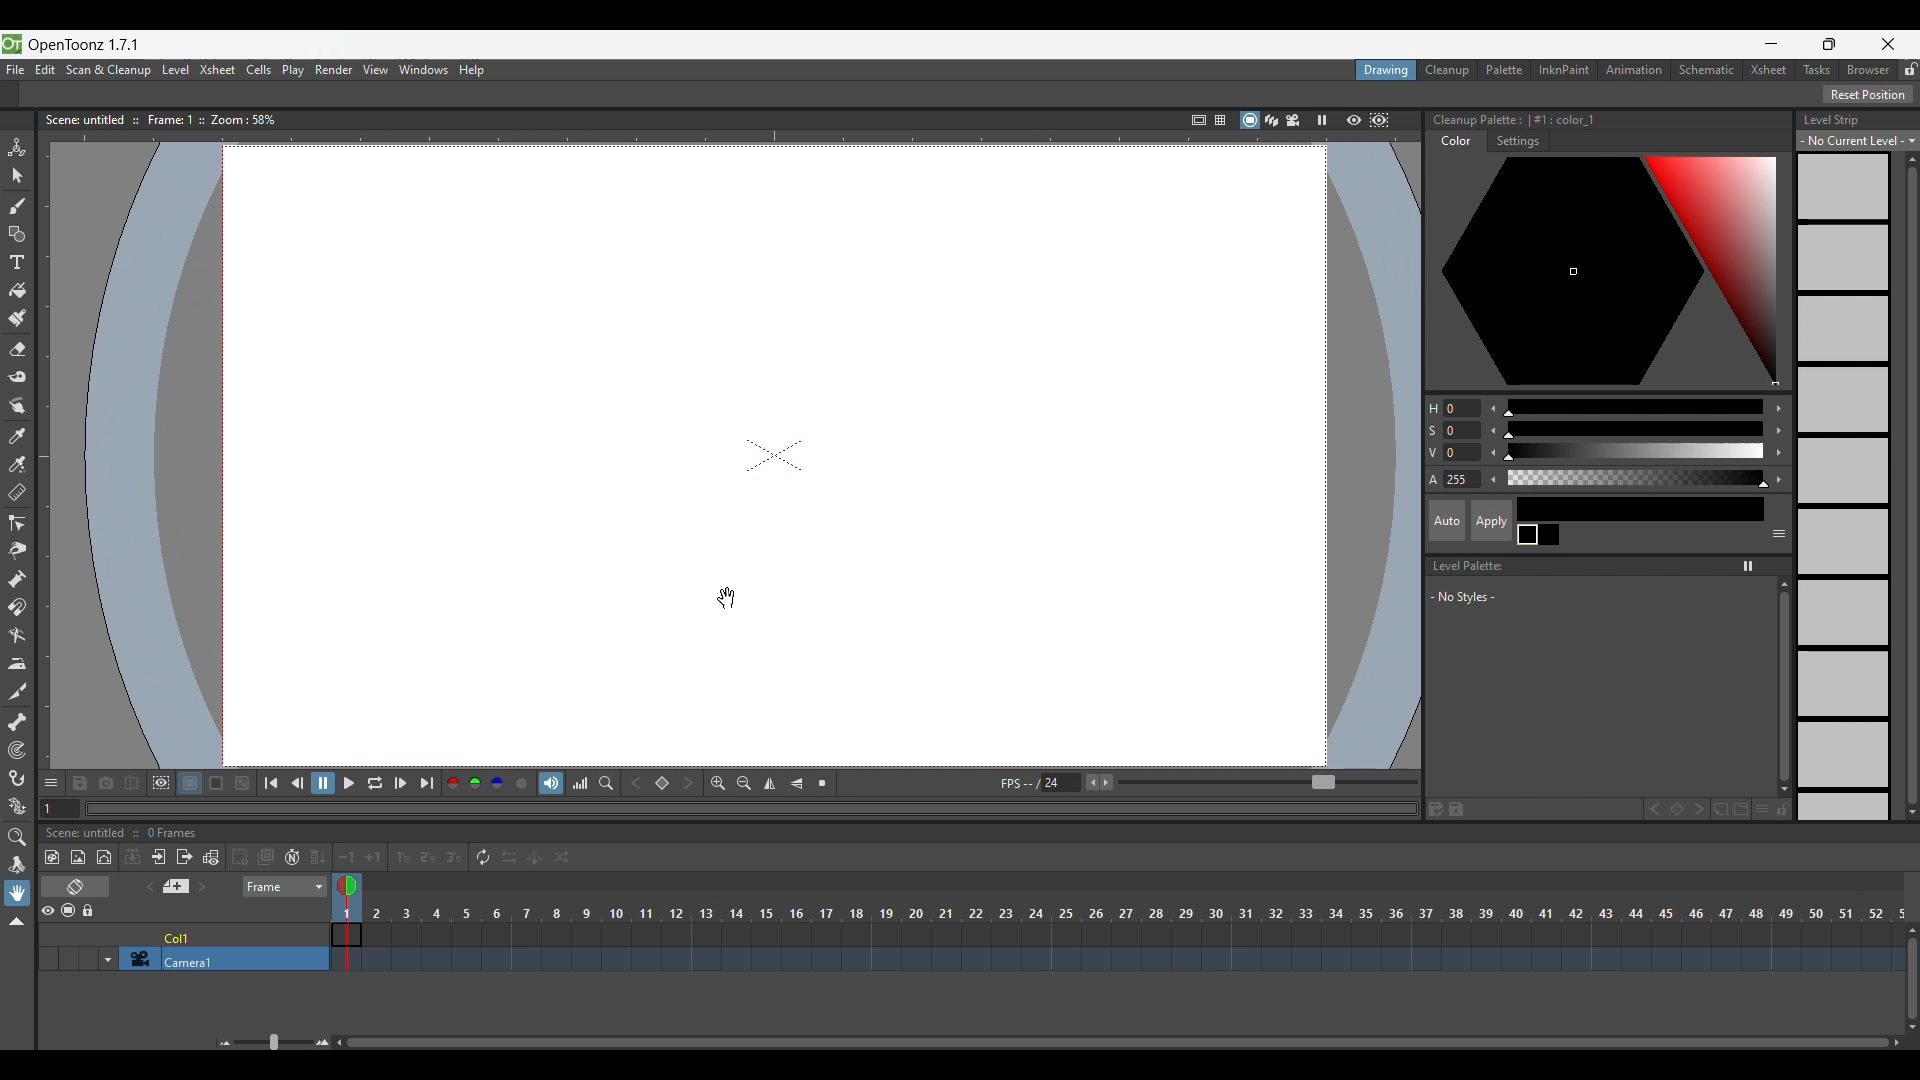 The image size is (1920, 1080). I want to click on Slider to increase/decrease frames per second, so click(1268, 782).